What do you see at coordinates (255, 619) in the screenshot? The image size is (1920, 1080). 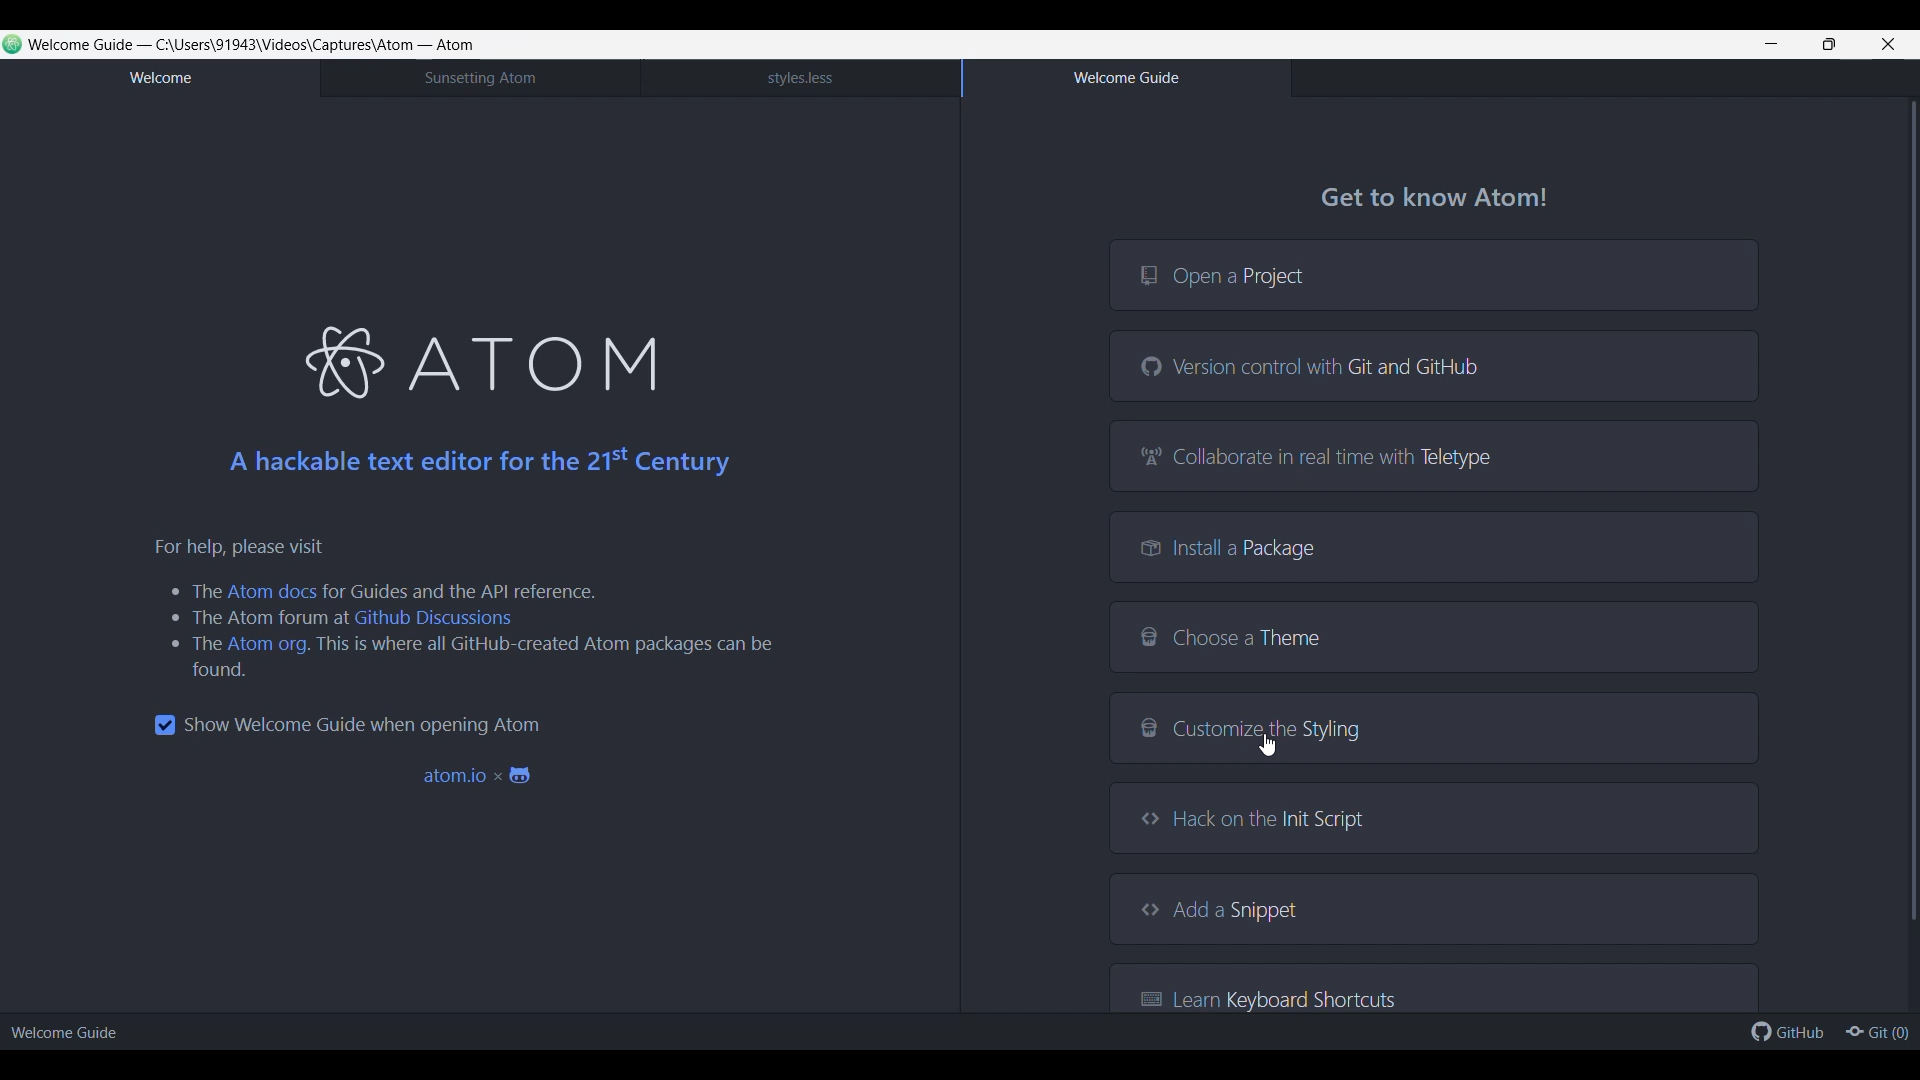 I see `the atom forum` at bounding box center [255, 619].